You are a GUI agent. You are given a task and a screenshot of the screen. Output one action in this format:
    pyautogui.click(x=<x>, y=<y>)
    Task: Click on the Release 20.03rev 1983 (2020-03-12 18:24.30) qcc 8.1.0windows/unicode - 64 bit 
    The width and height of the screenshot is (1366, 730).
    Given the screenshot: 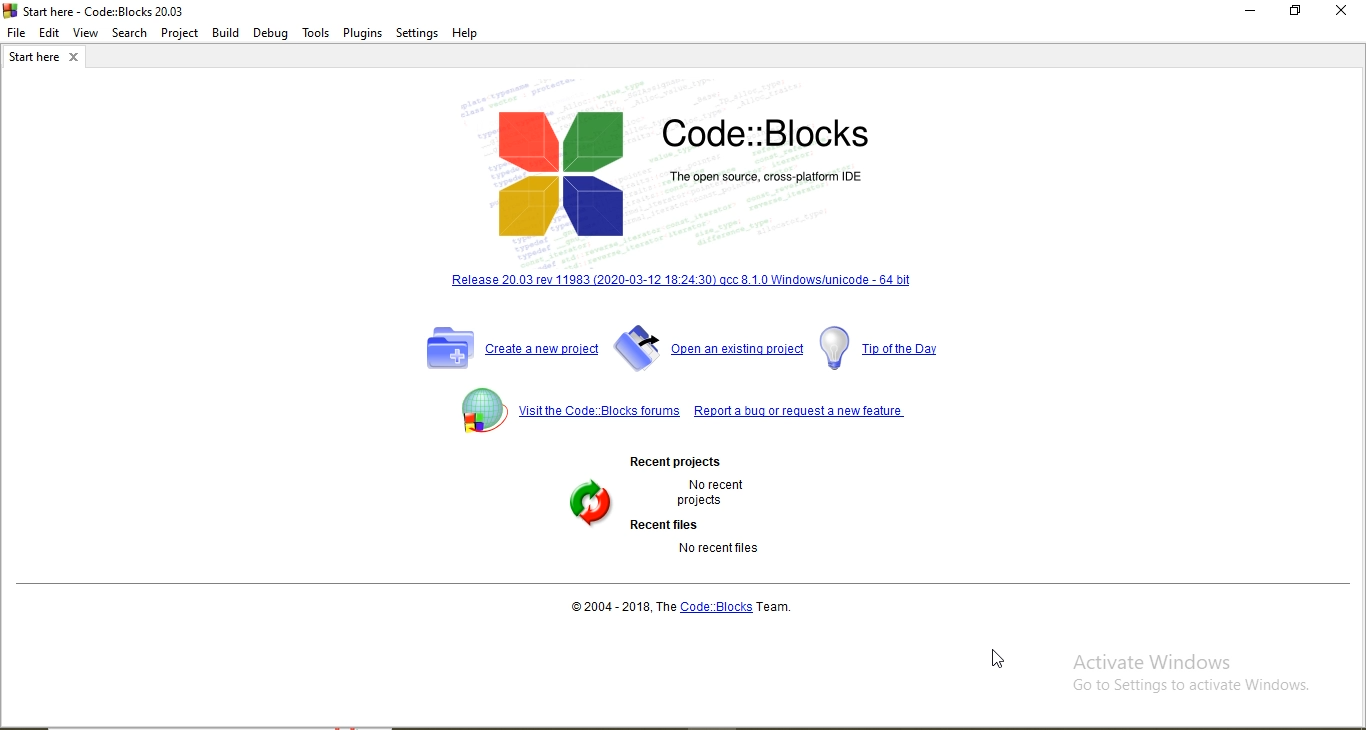 What is the action you would take?
    pyautogui.click(x=681, y=282)
    